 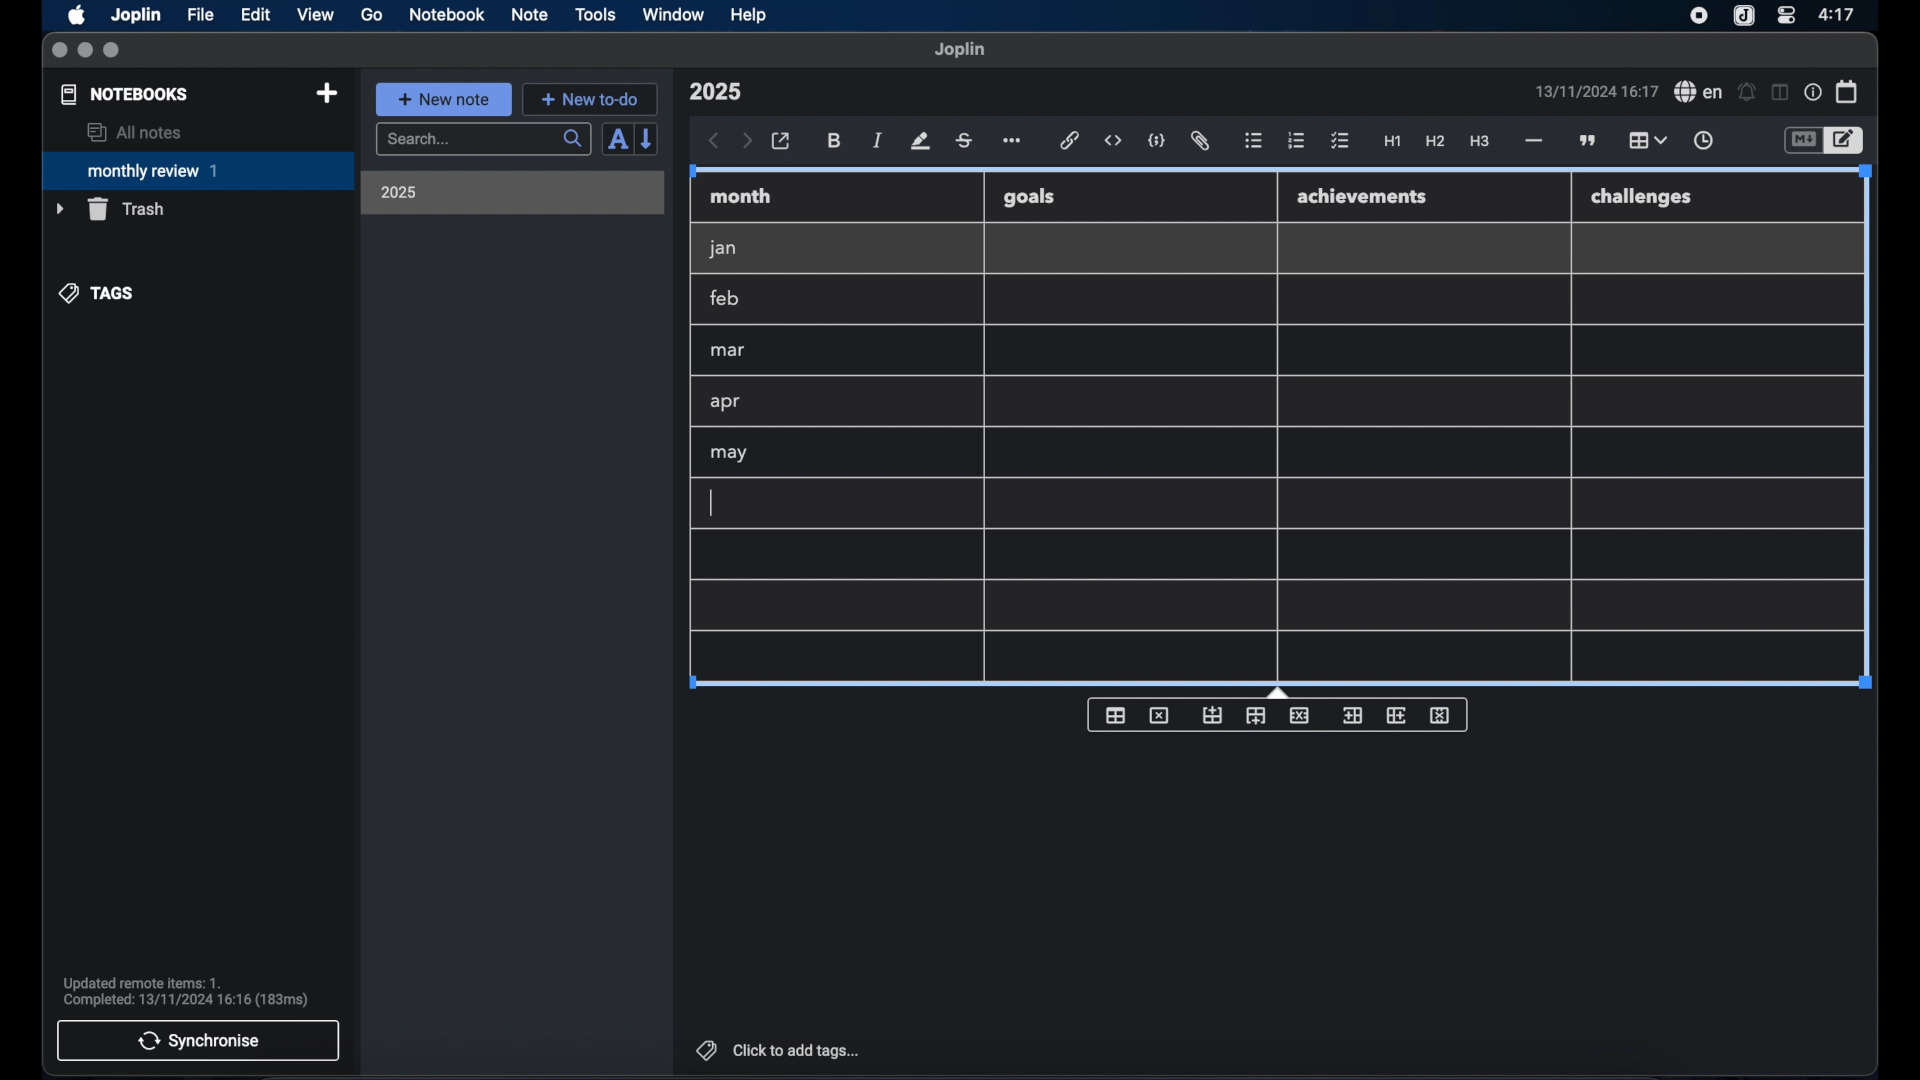 I want to click on sync notification, so click(x=186, y=992).